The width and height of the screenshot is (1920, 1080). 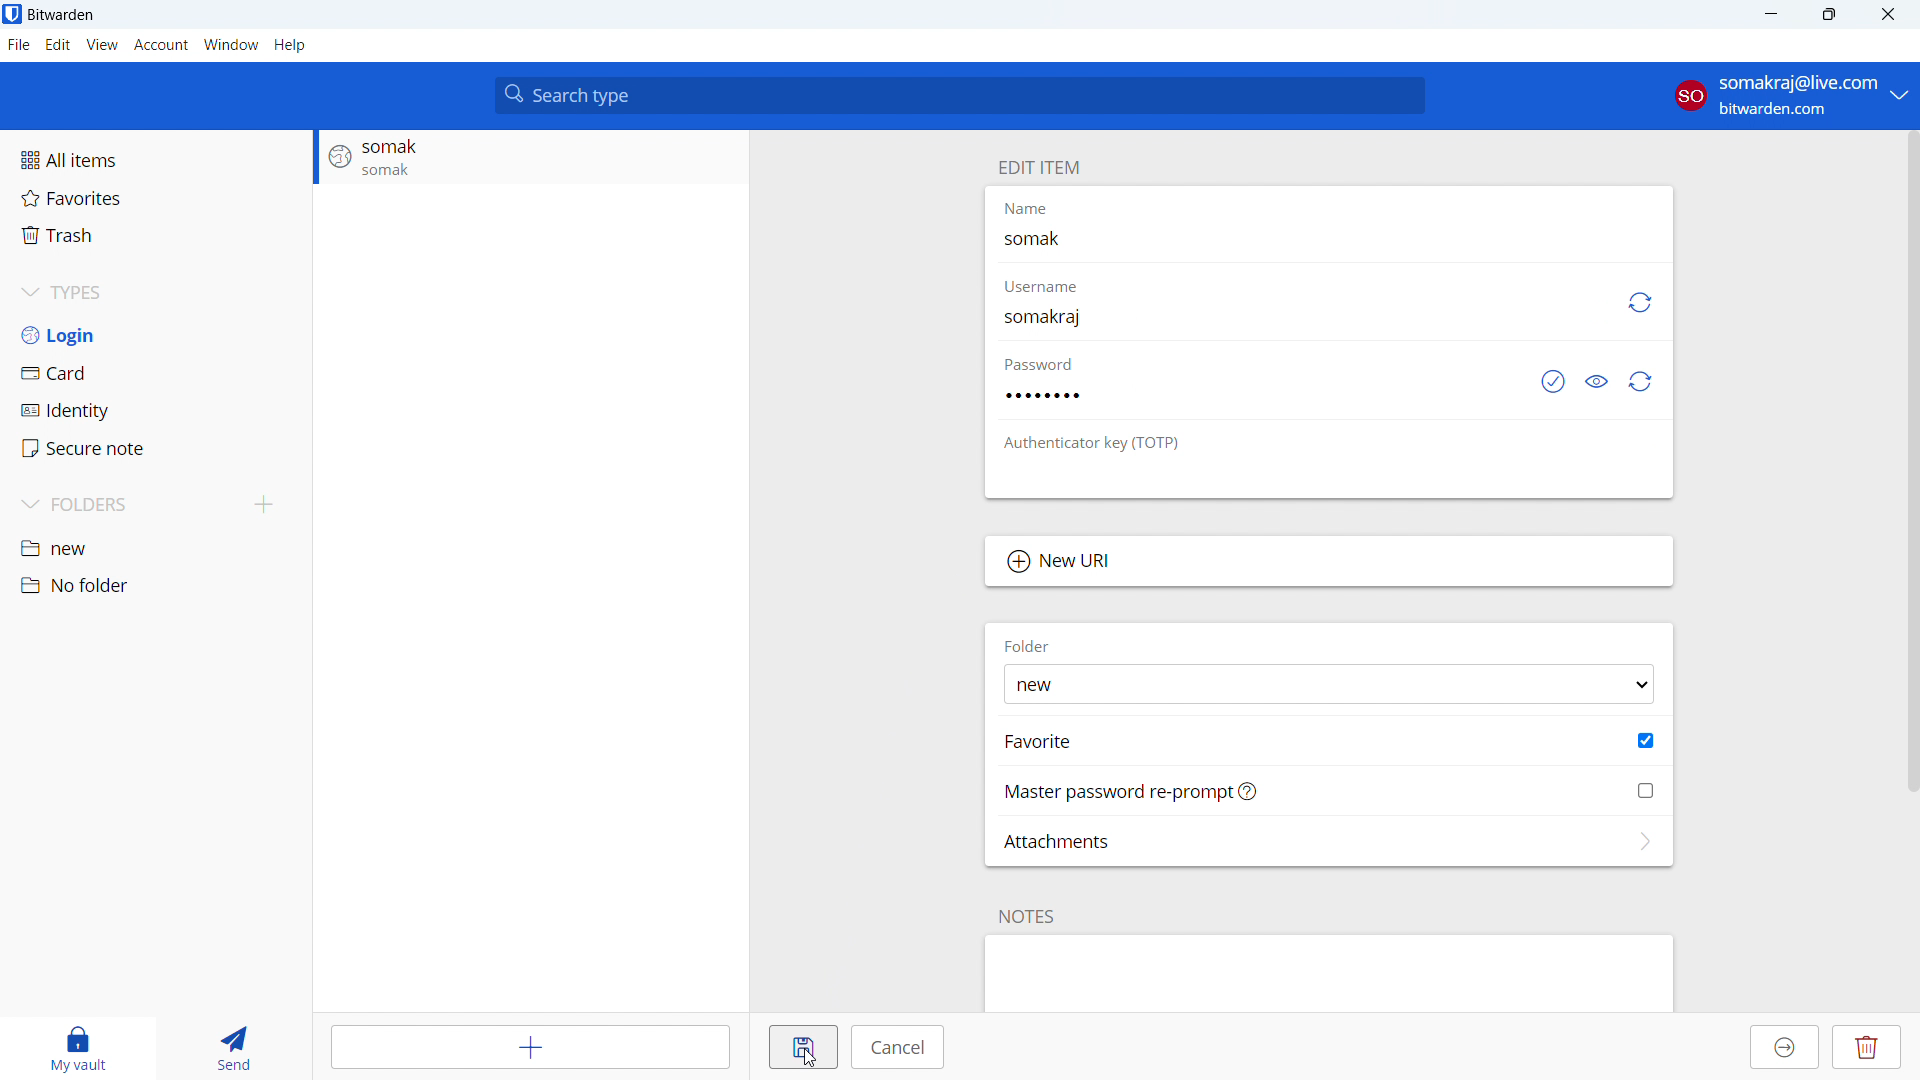 I want to click on generate password, so click(x=1641, y=381).